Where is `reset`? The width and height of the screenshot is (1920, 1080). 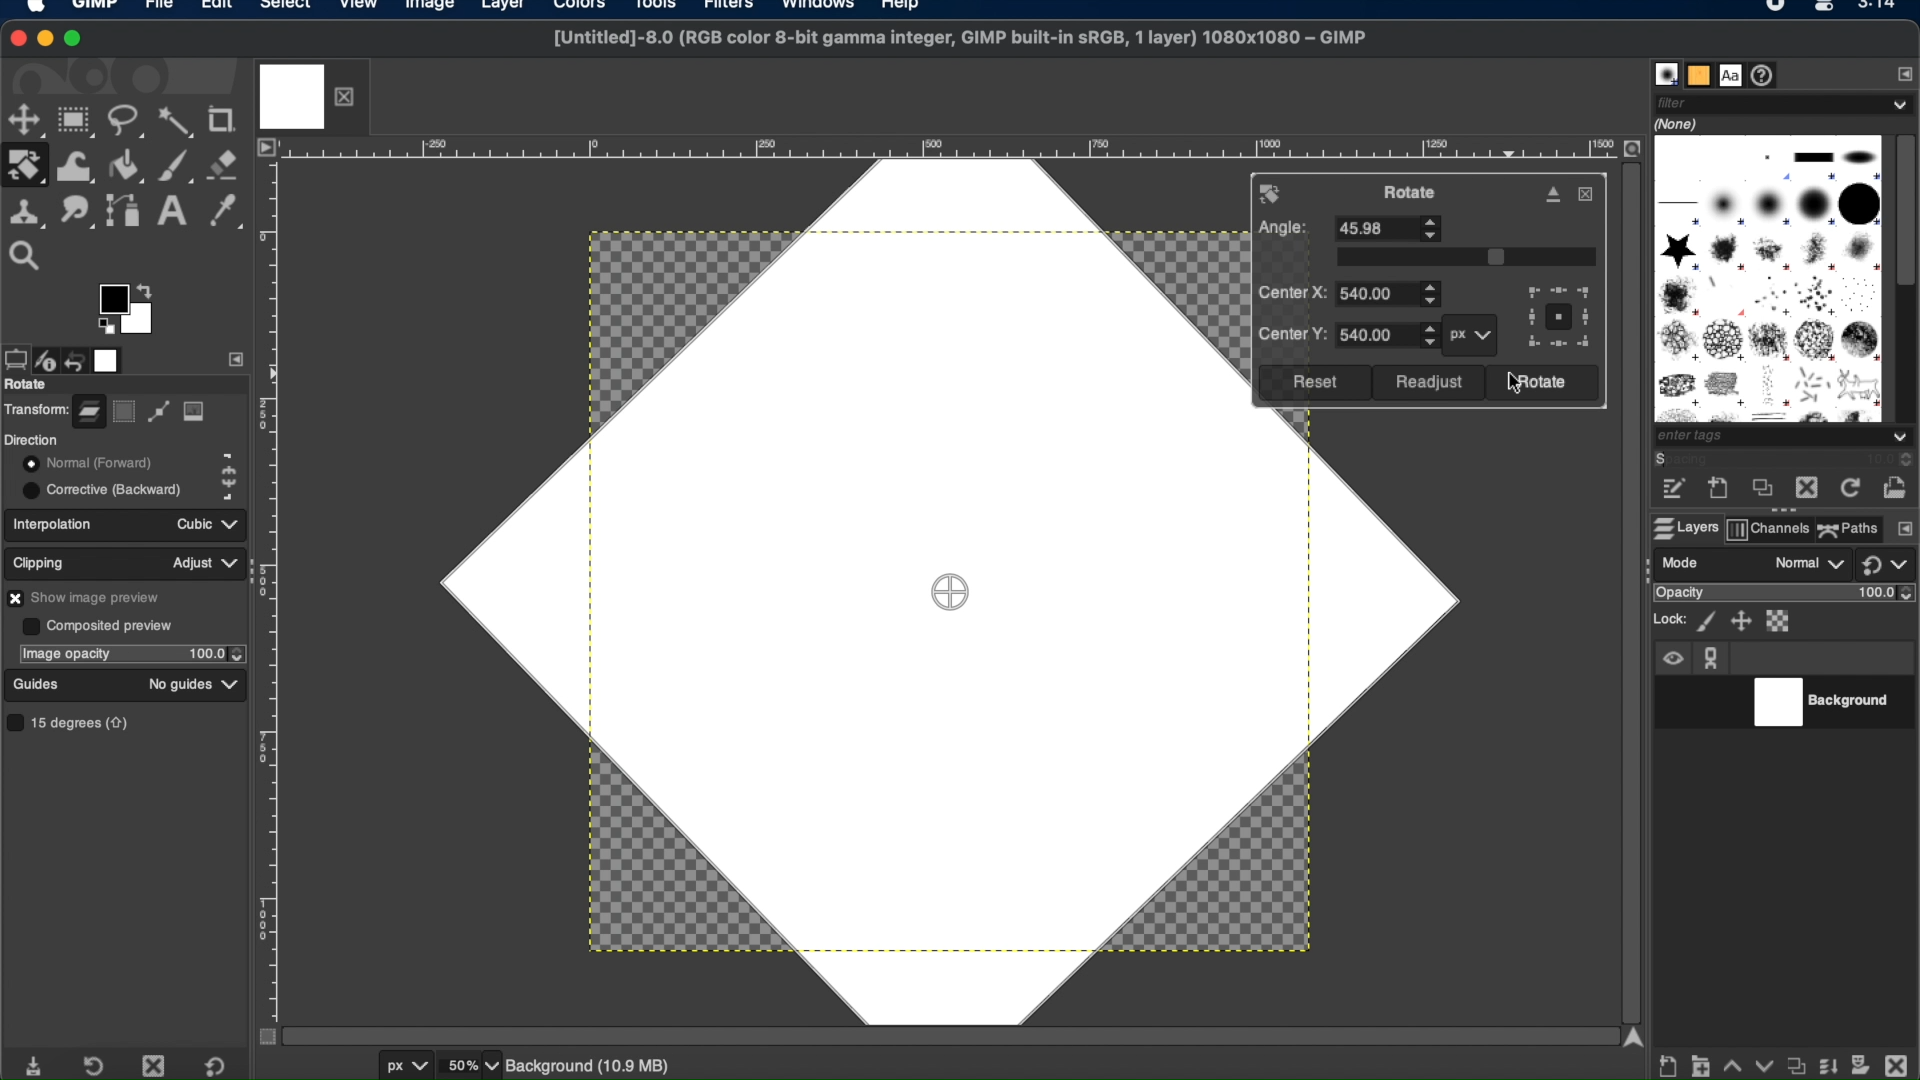 reset is located at coordinates (1313, 383).